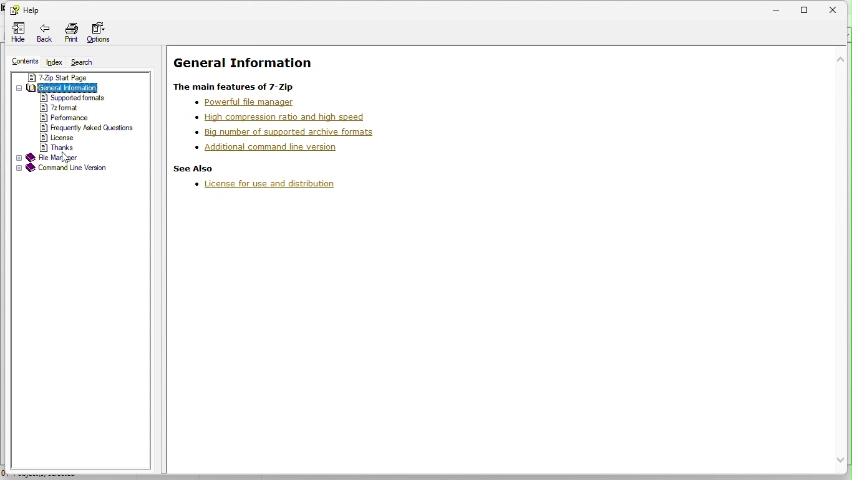 This screenshot has height=480, width=852. I want to click on General information, so click(69, 86).